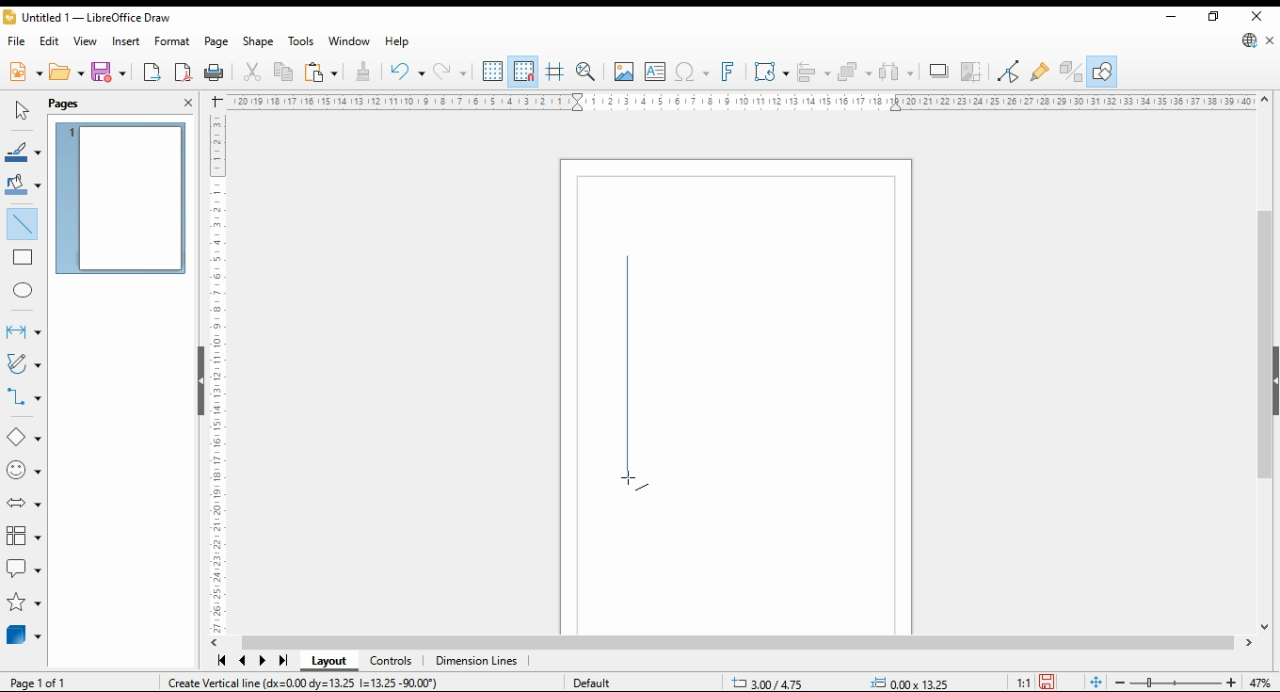 This screenshot has width=1280, height=692. I want to click on -21.15/11.78, so click(776, 683).